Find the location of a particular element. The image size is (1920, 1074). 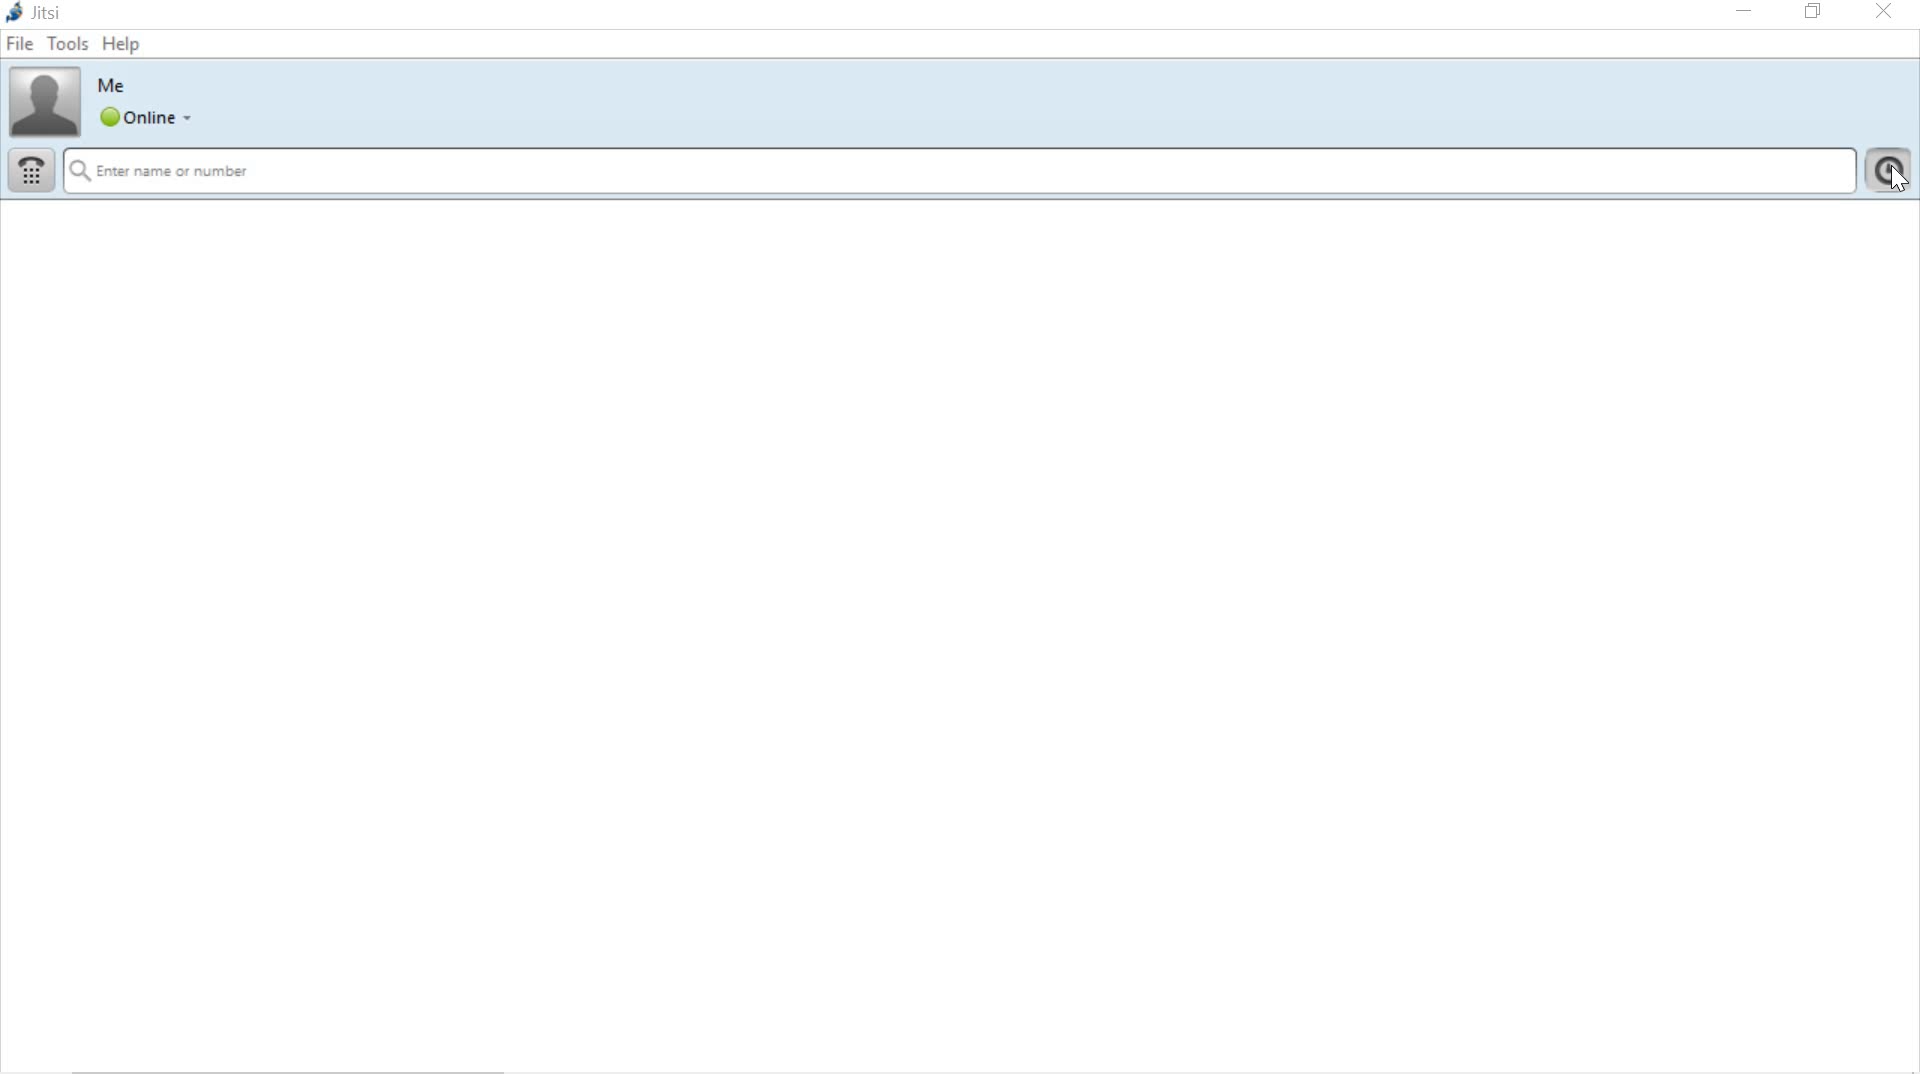

tools is located at coordinates (68, 41).